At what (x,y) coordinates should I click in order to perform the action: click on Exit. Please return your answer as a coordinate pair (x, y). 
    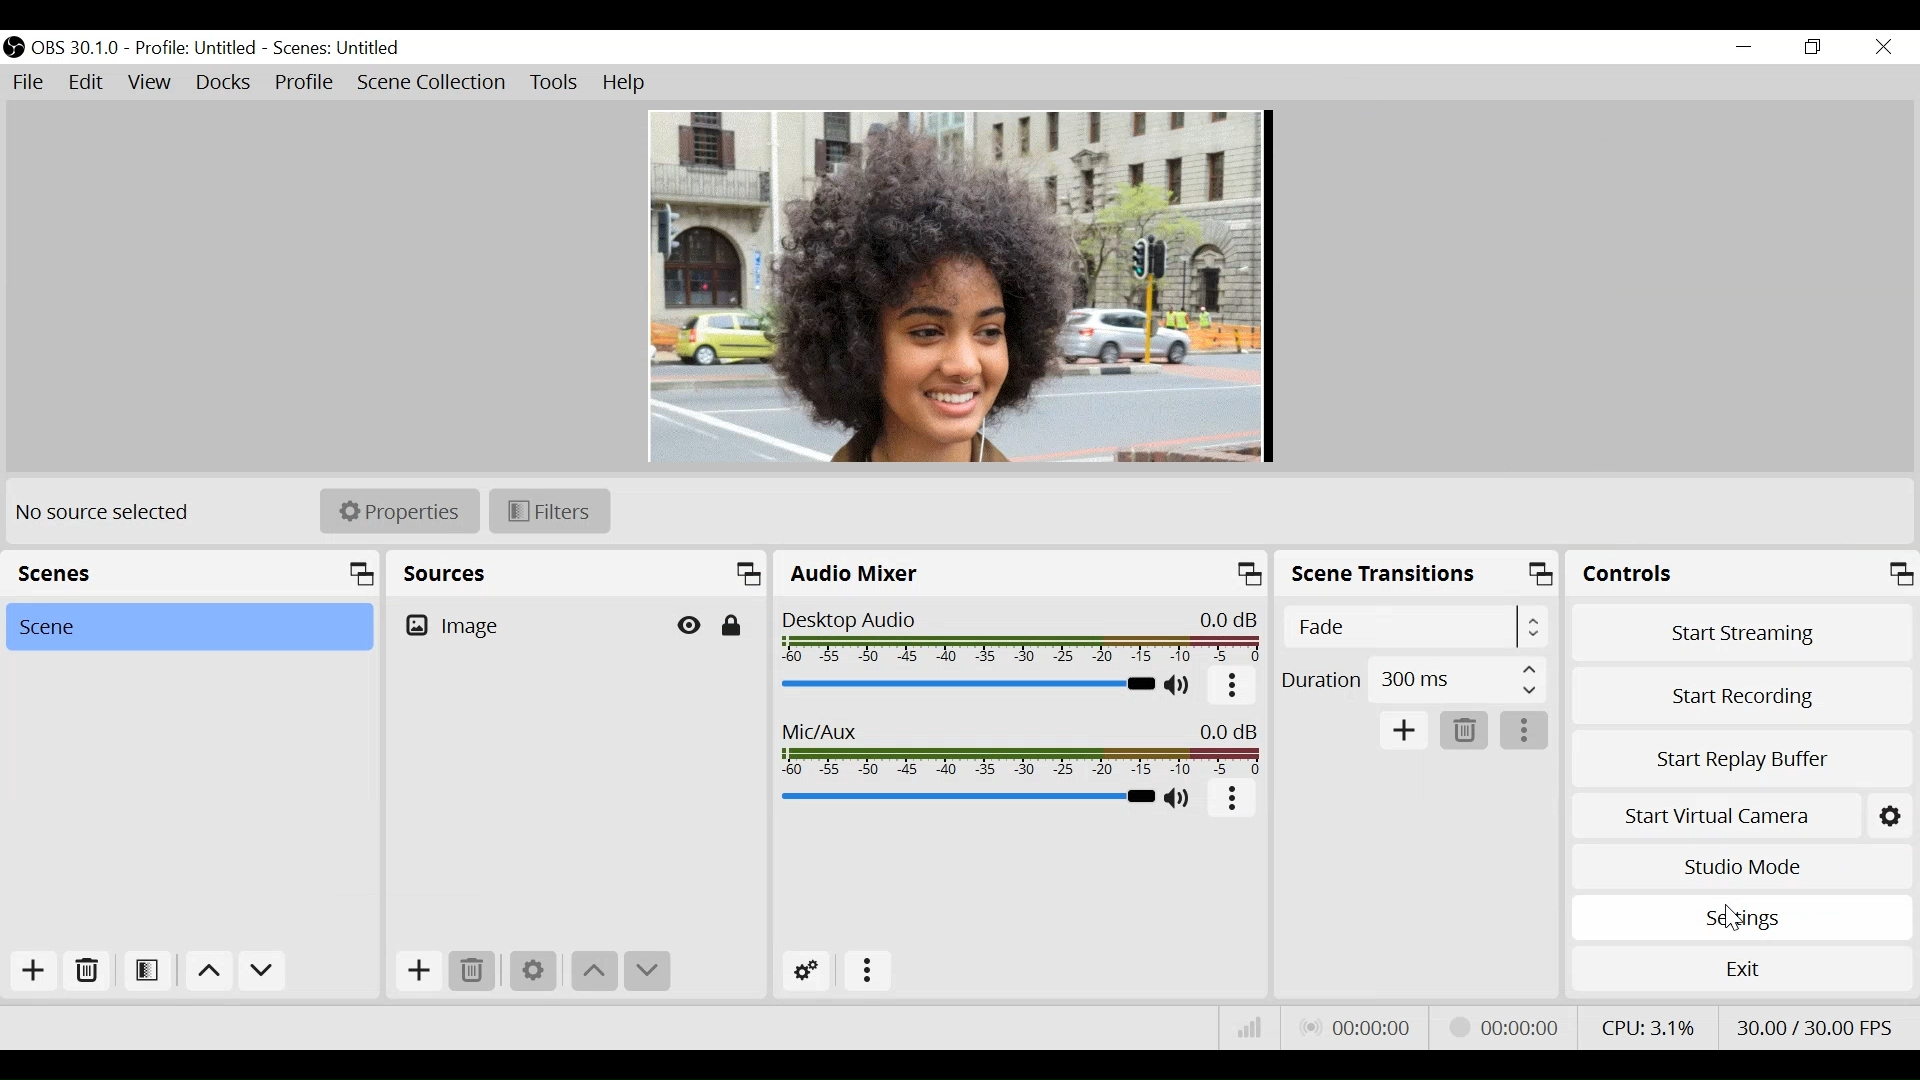
    Looking at the image, I should click on (1742, 966).